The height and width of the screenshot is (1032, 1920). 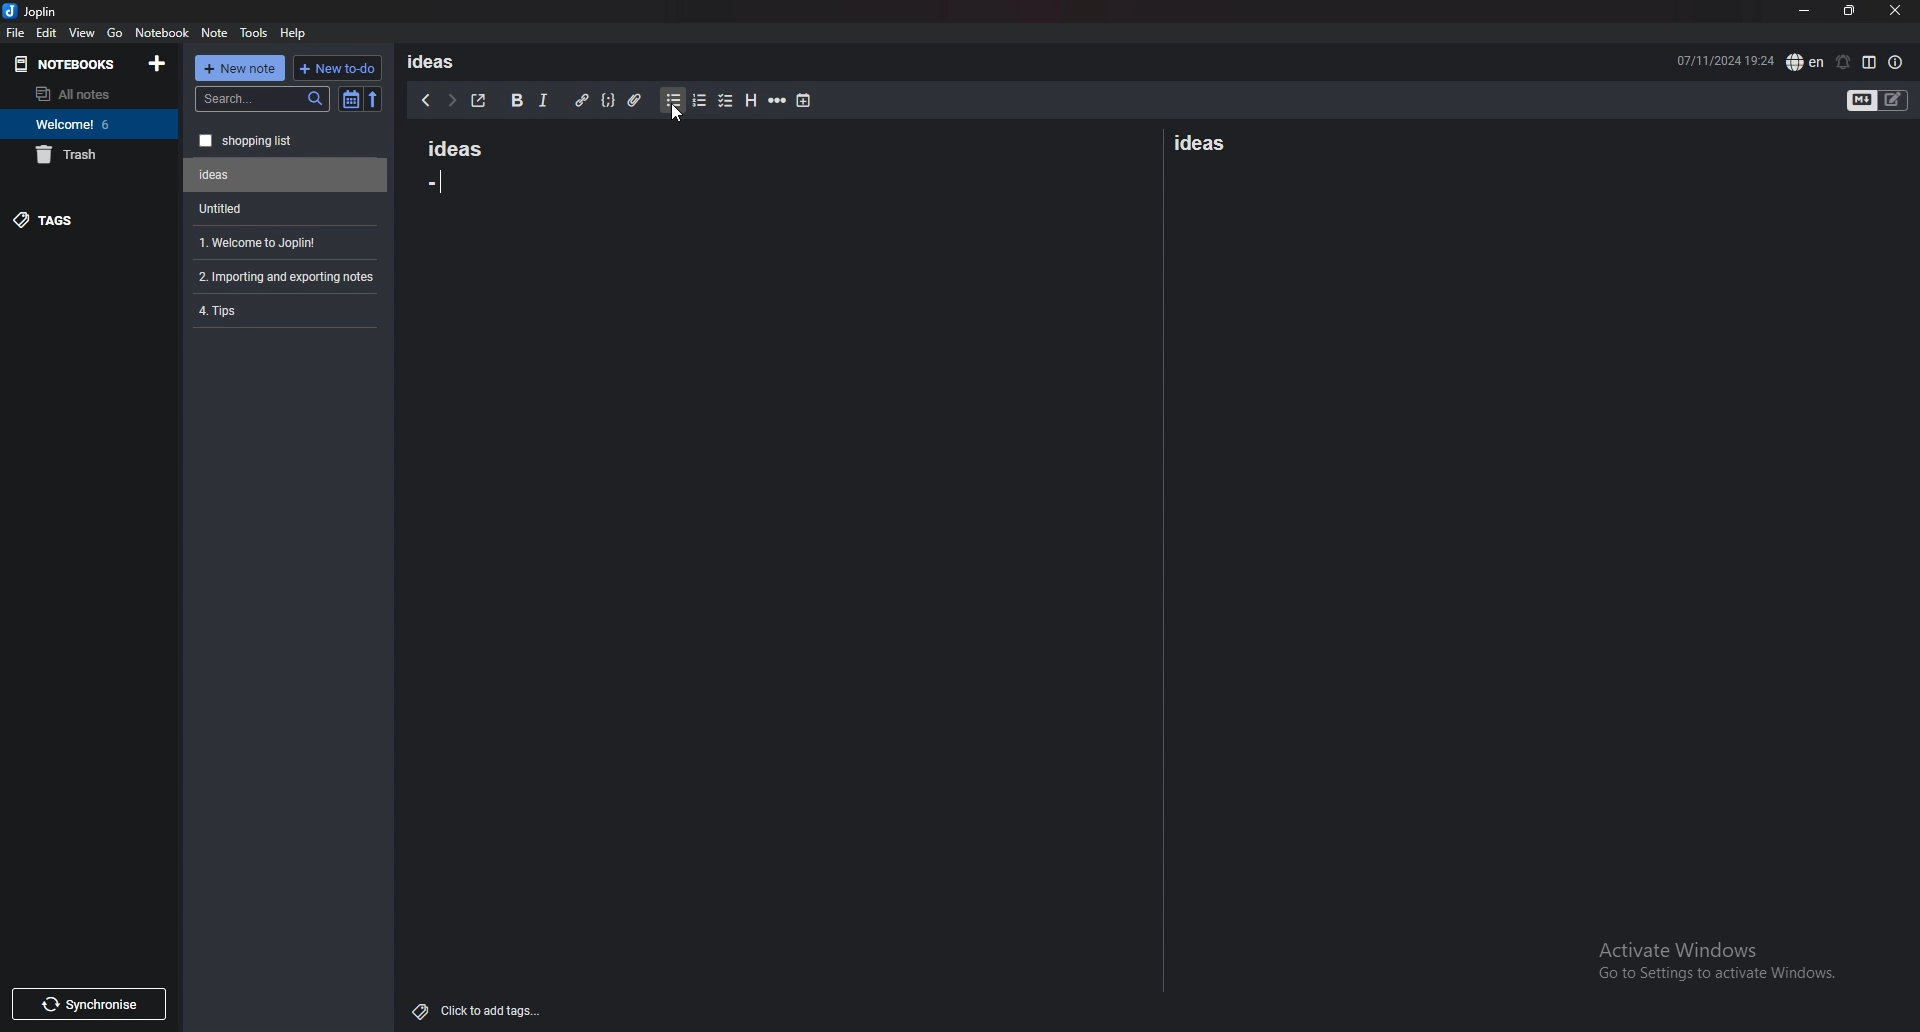 I want to click on horizontal rule, so click(x=777, y=101).